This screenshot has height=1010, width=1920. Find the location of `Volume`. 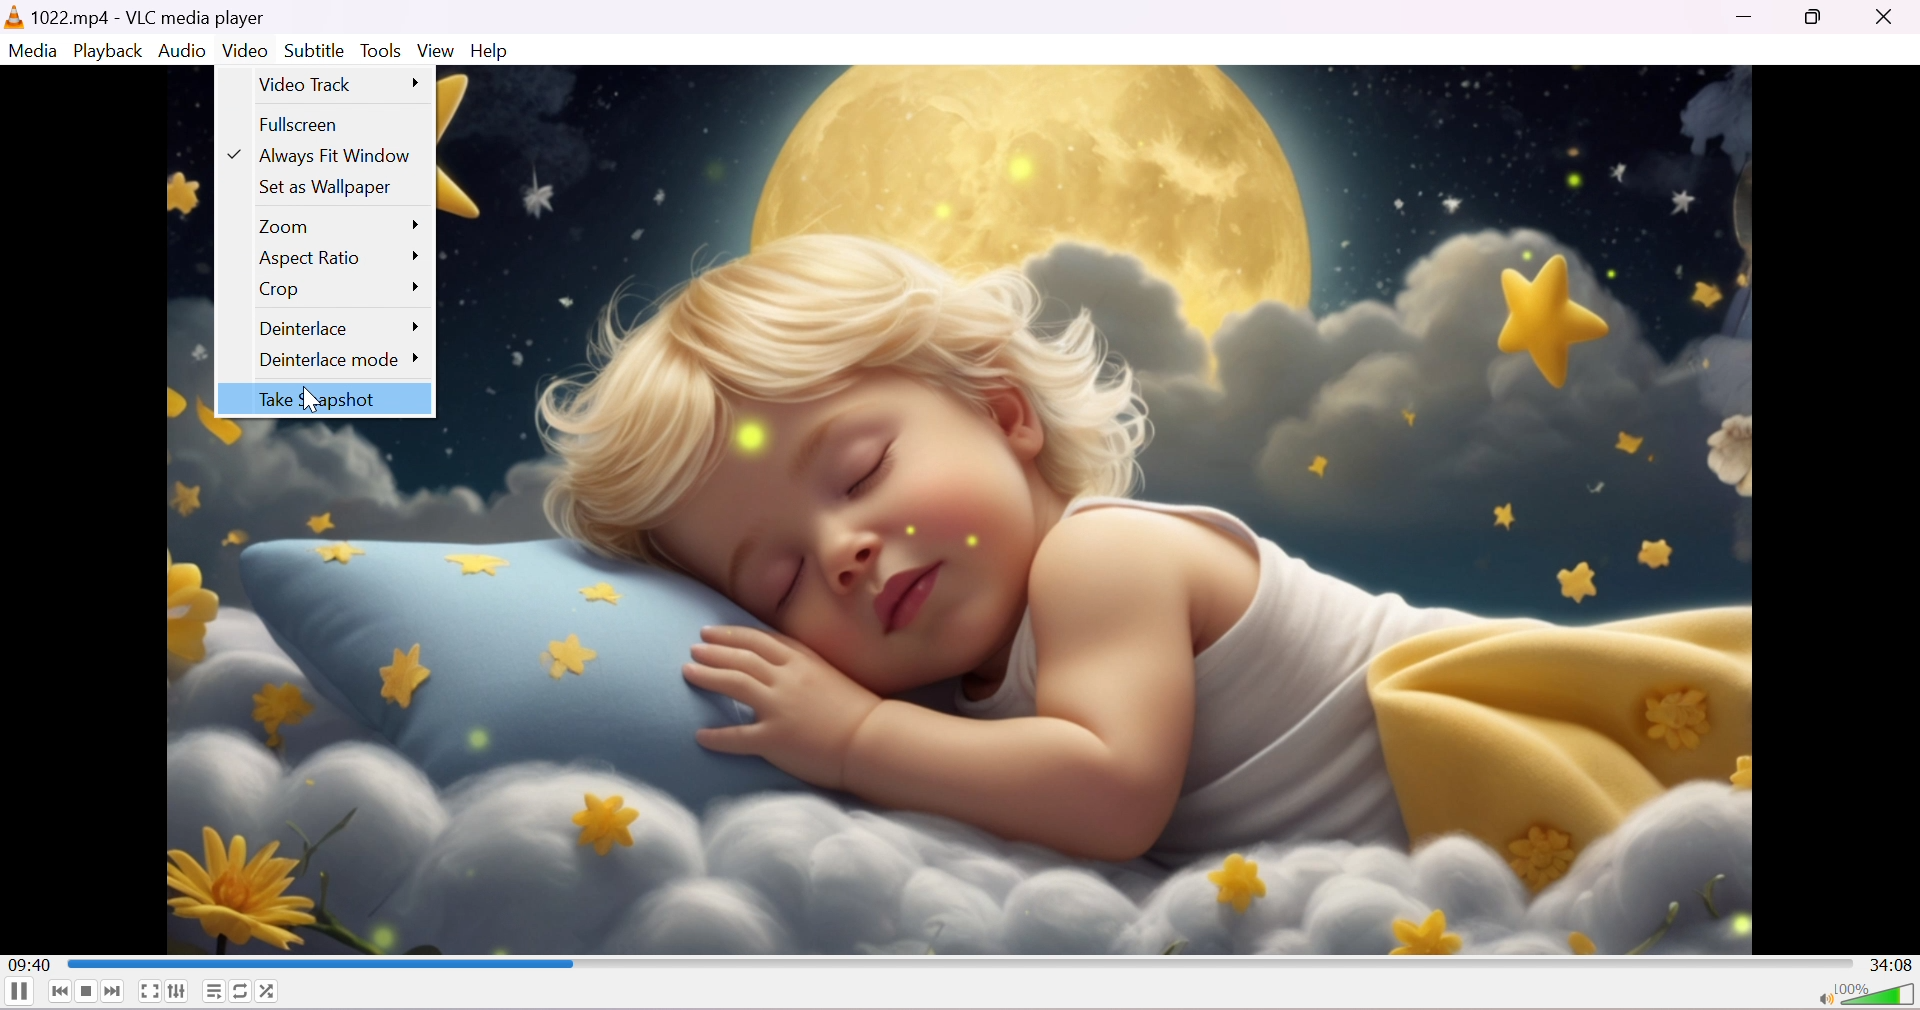

Volume is located at coordinates (1880, 993).